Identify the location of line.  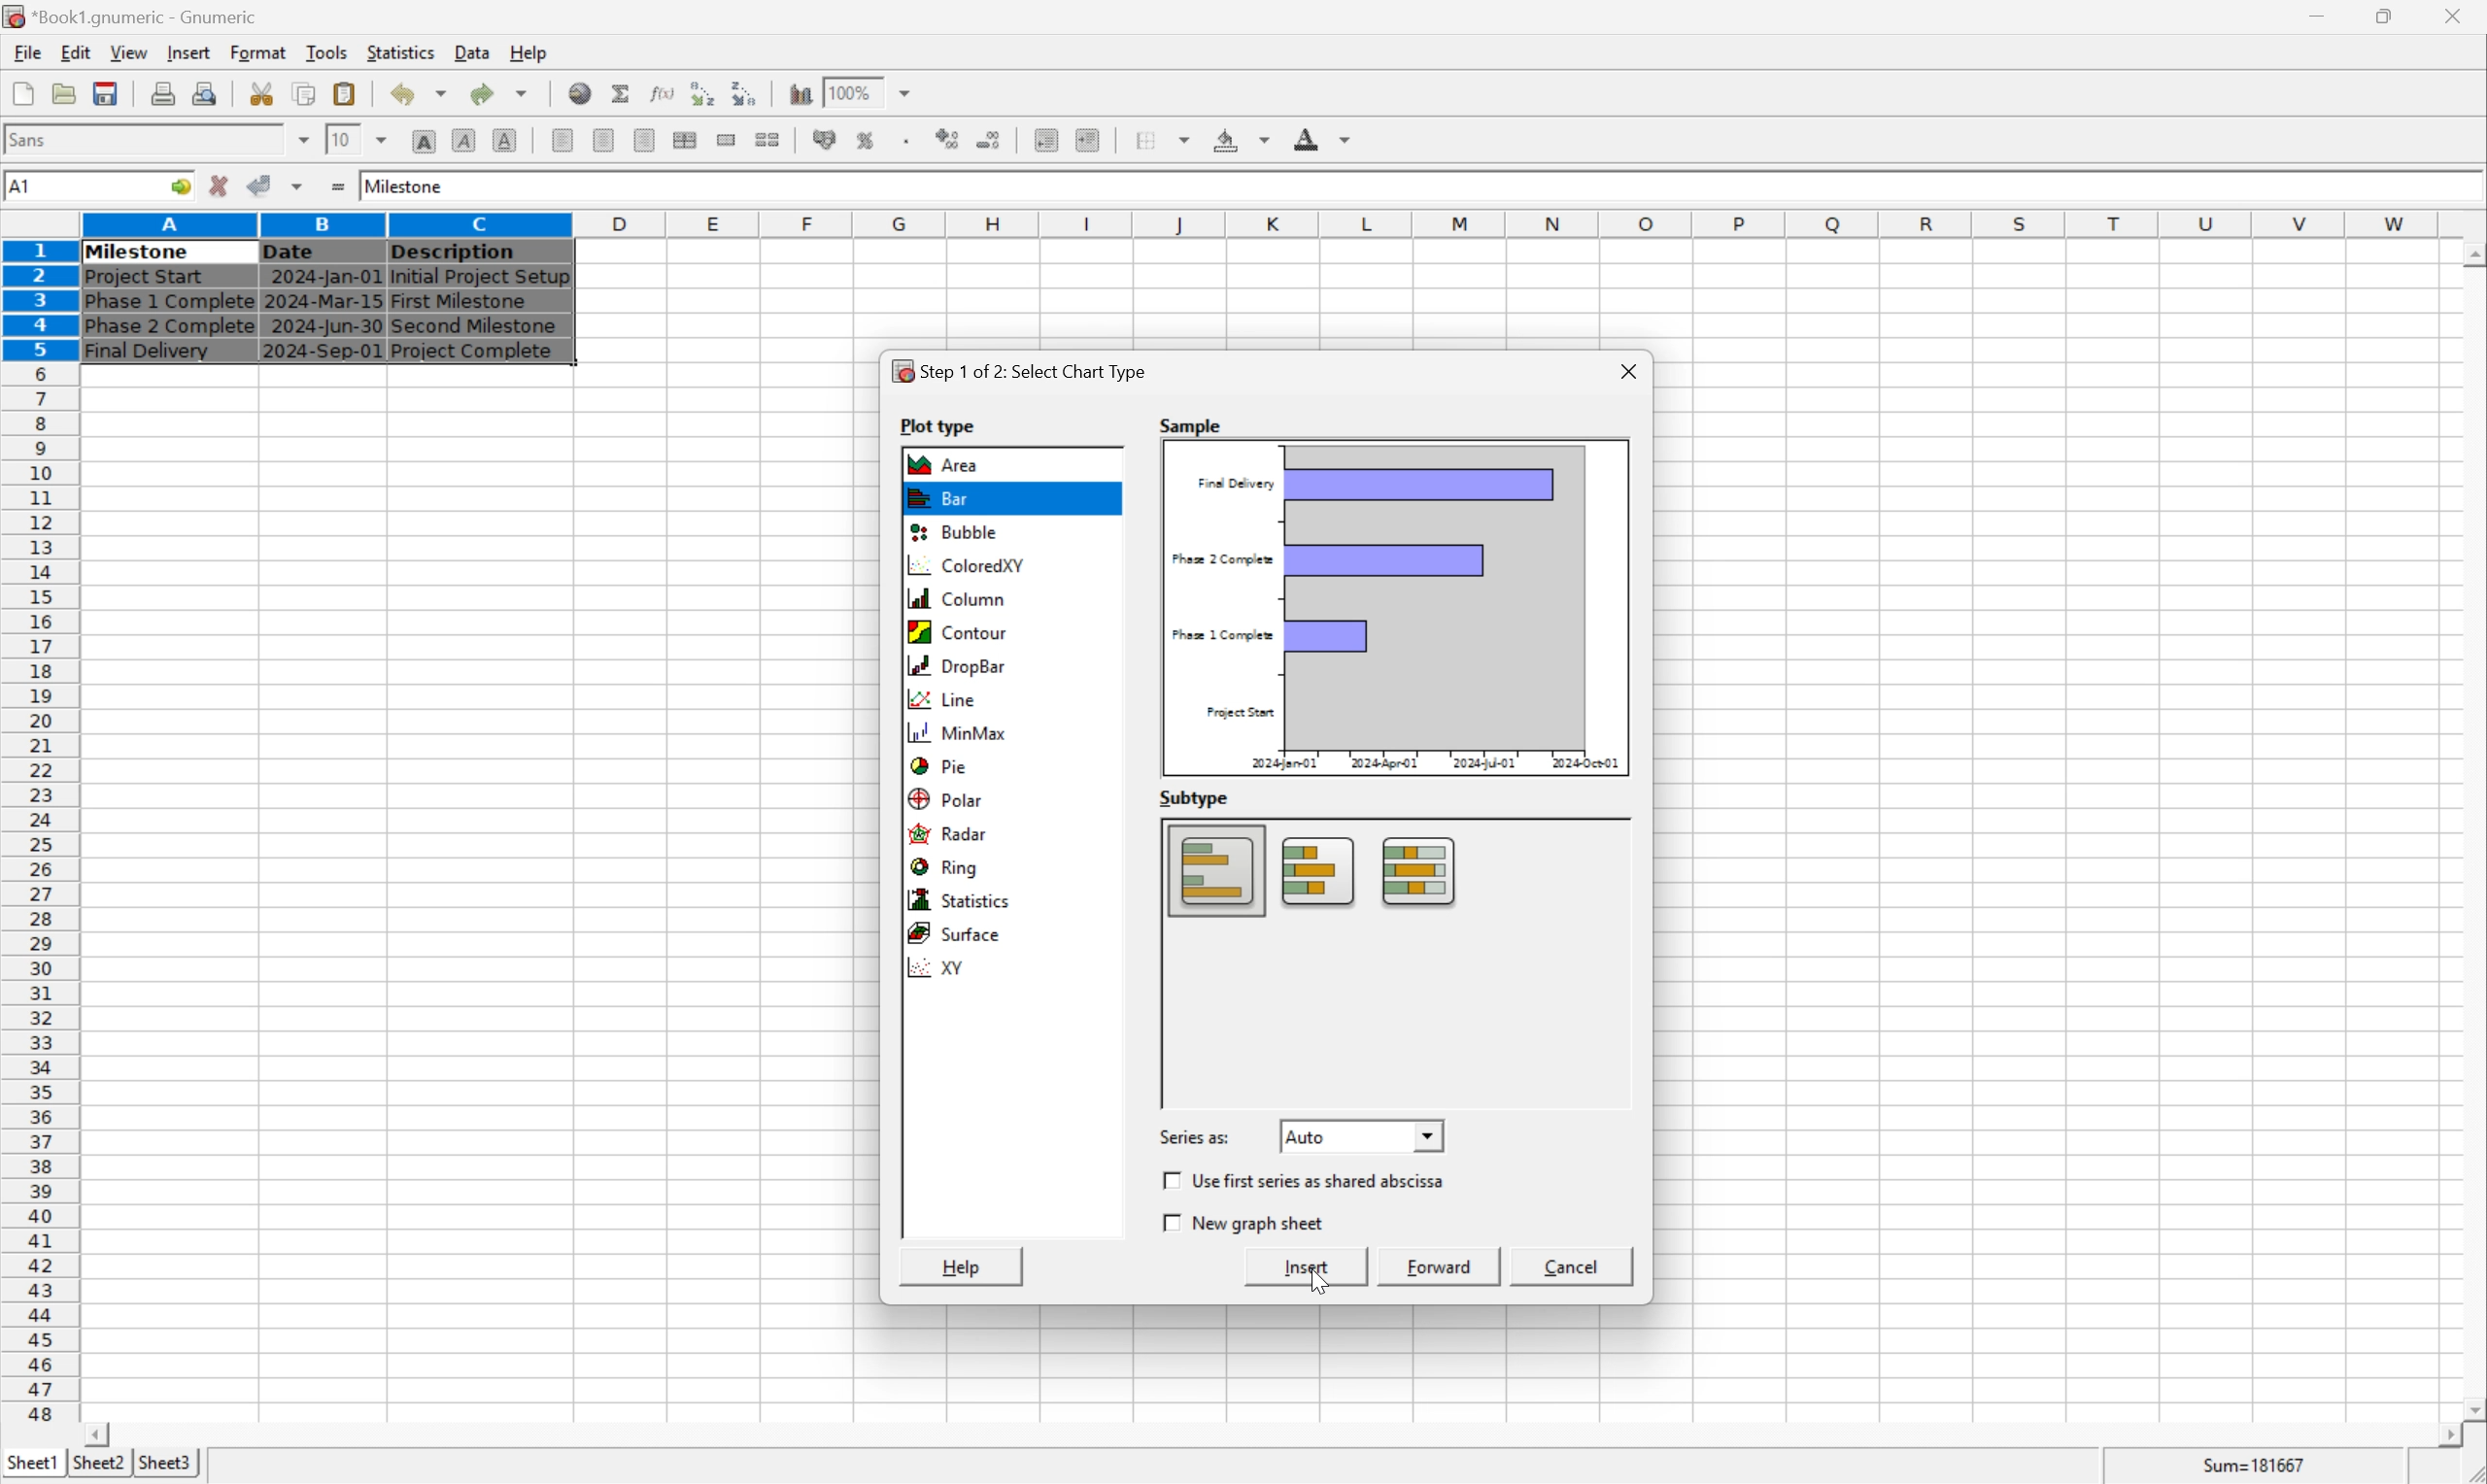
(942, 697).